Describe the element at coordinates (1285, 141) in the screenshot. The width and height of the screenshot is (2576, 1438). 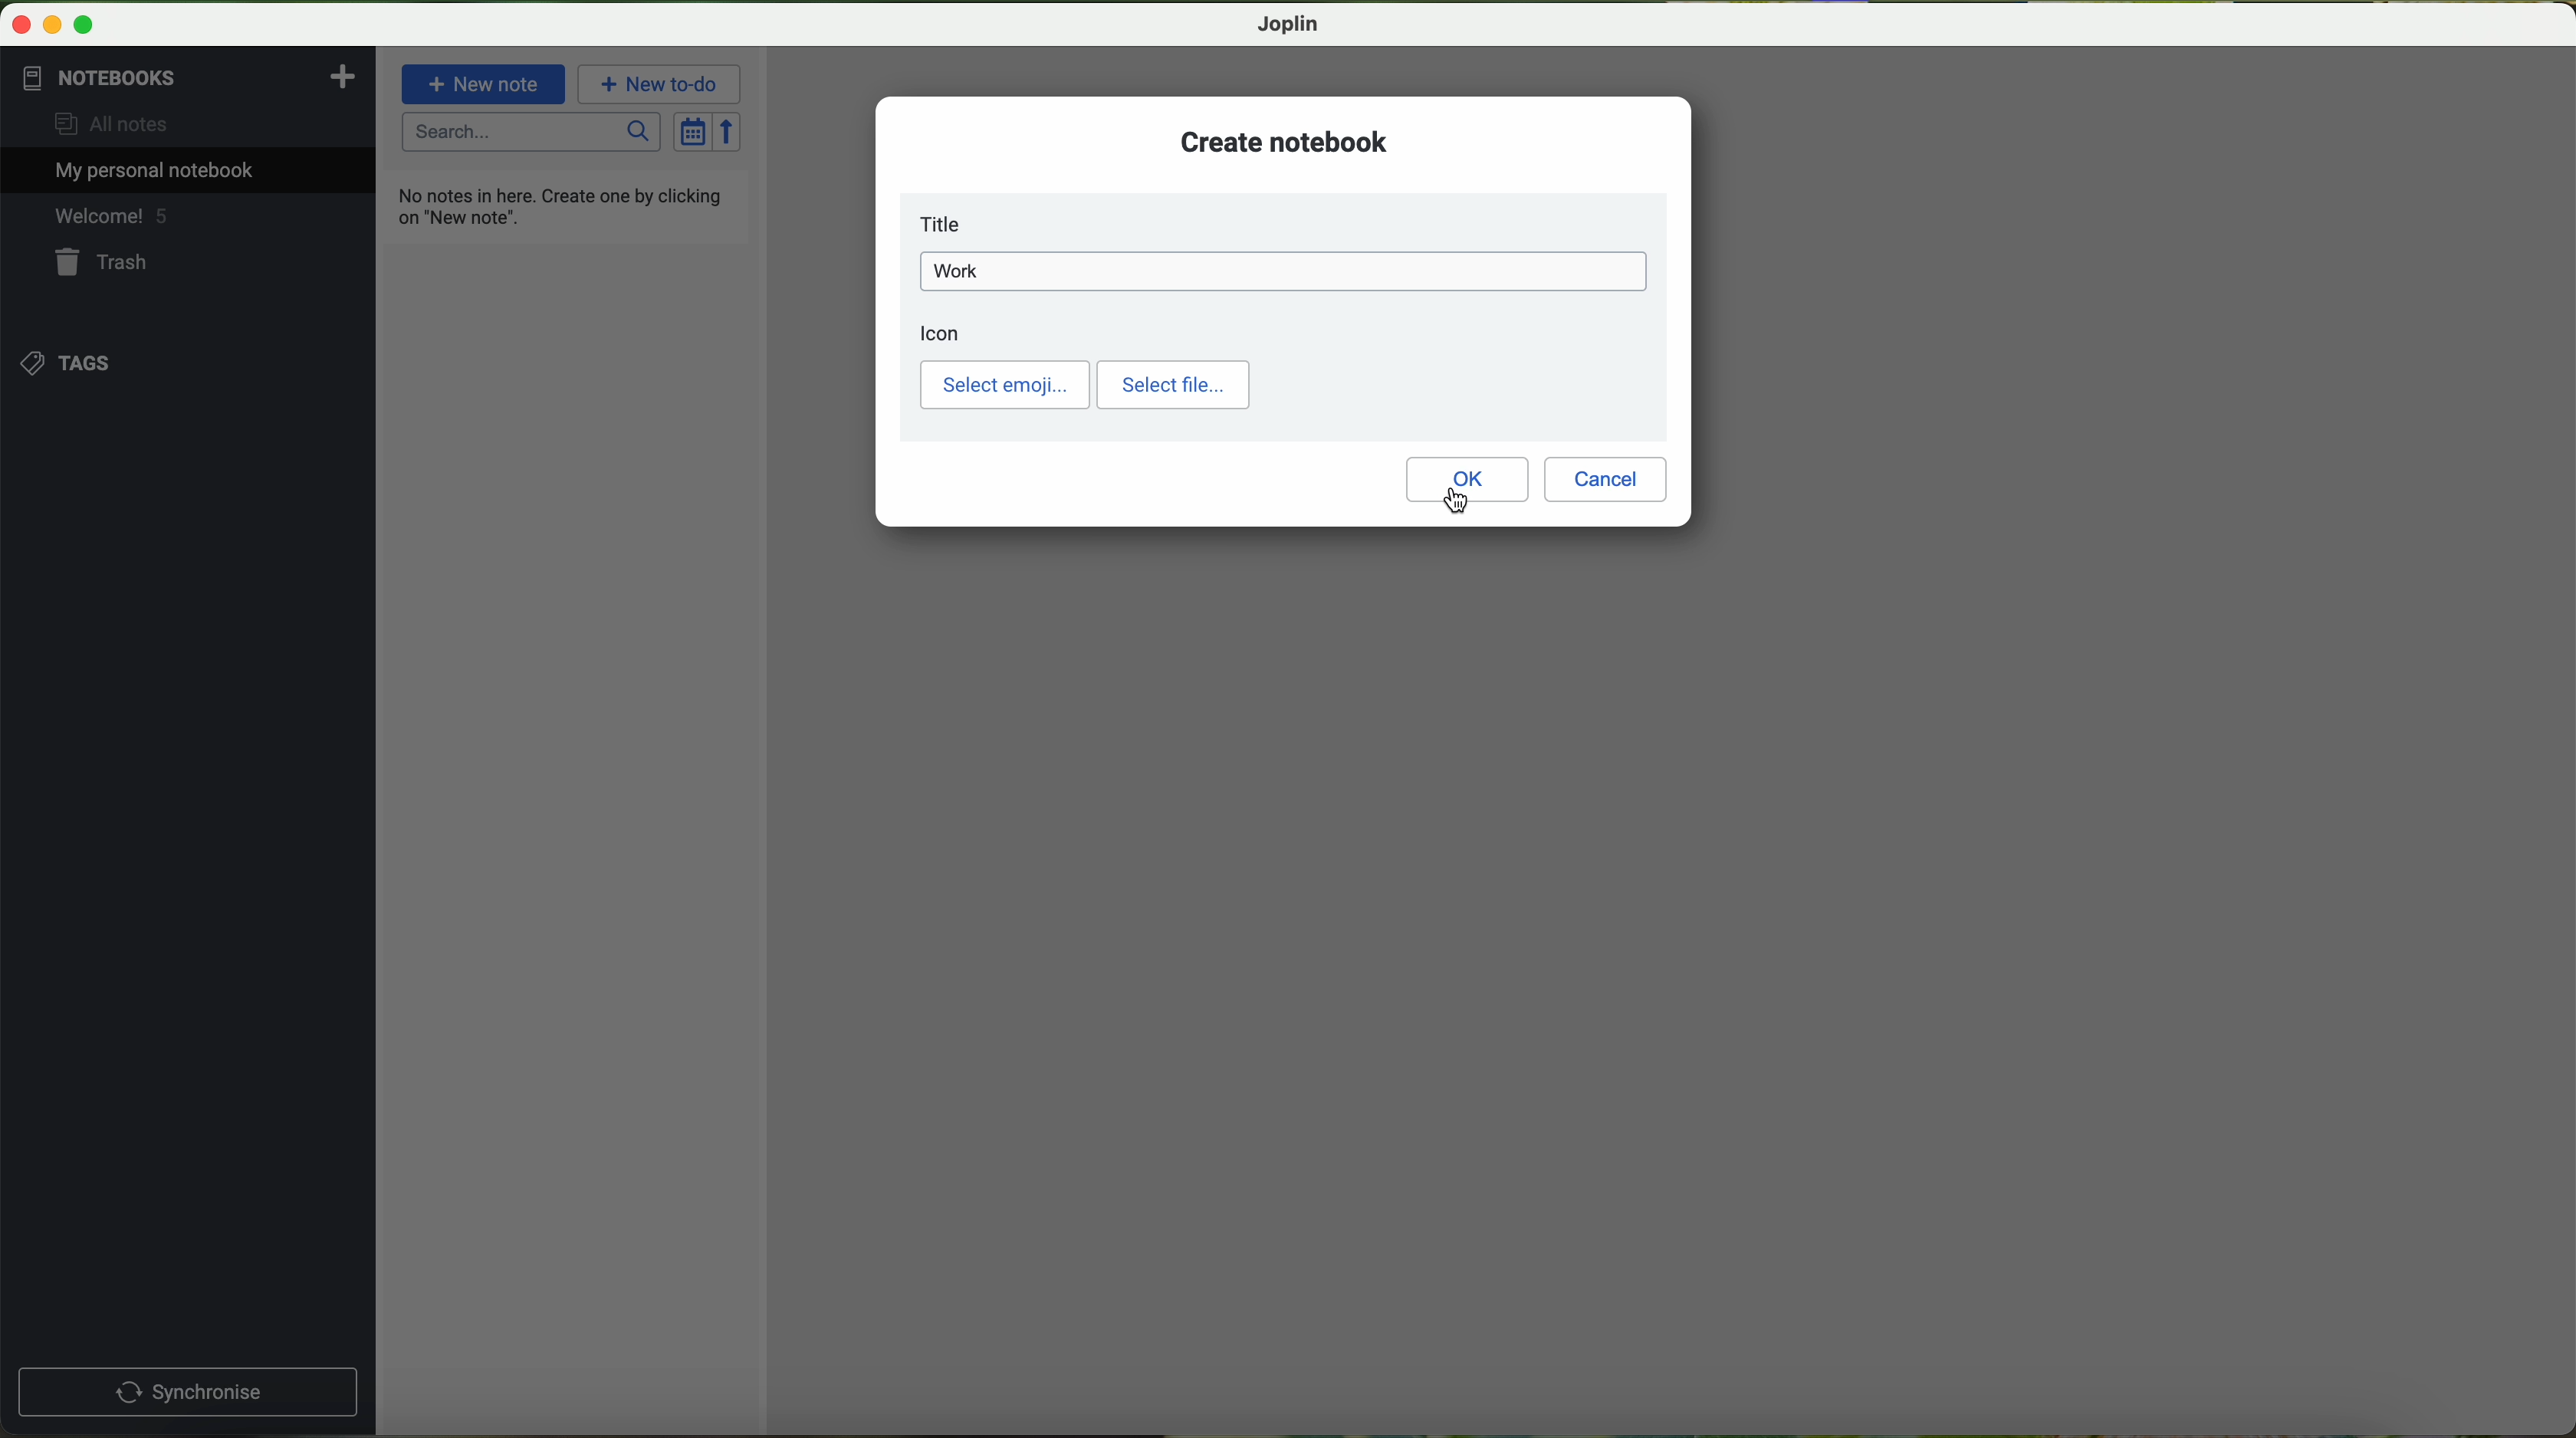
I see `create notebook` at that location.